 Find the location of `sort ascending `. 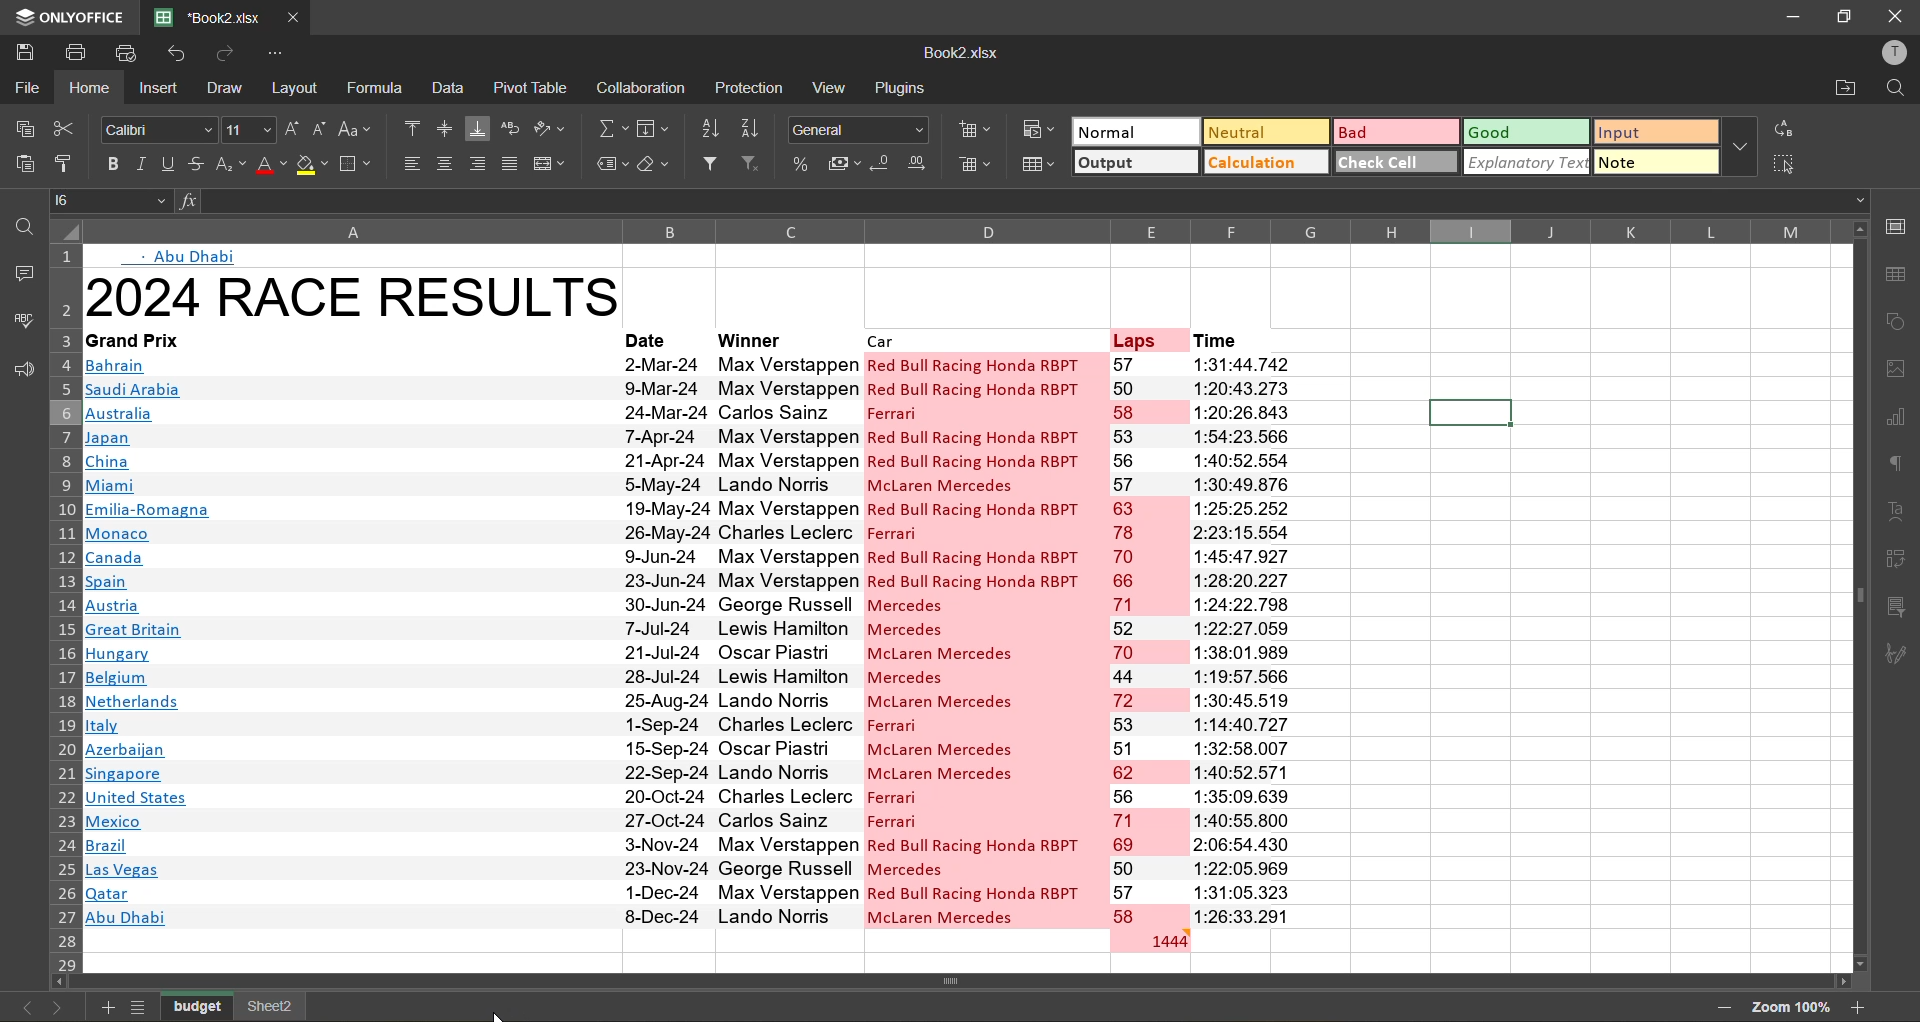

sort ascending  is located at coordinates (716, 131).